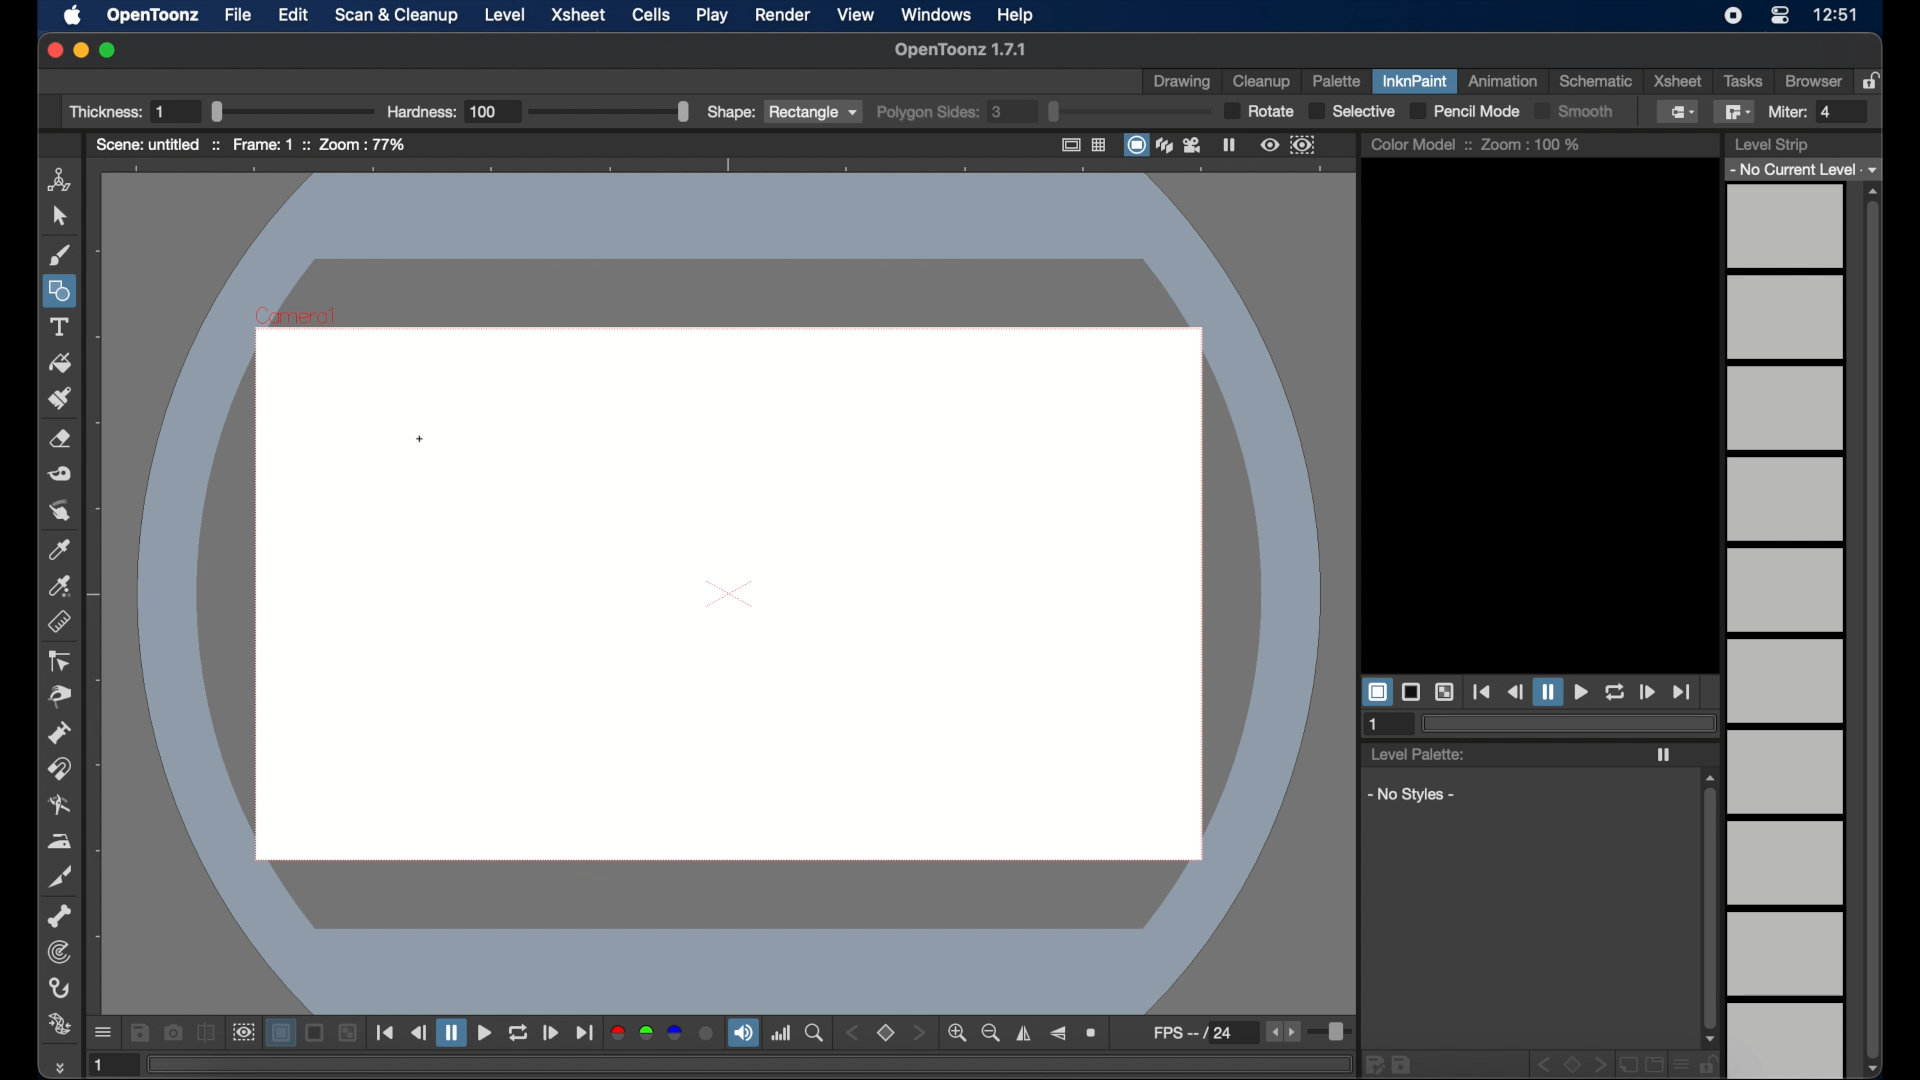 Image resolution: width=1920 pixels, height=1080 pixels. Describe the element at coordinates (53, 51) in the screenshot. I see `close` at that location.